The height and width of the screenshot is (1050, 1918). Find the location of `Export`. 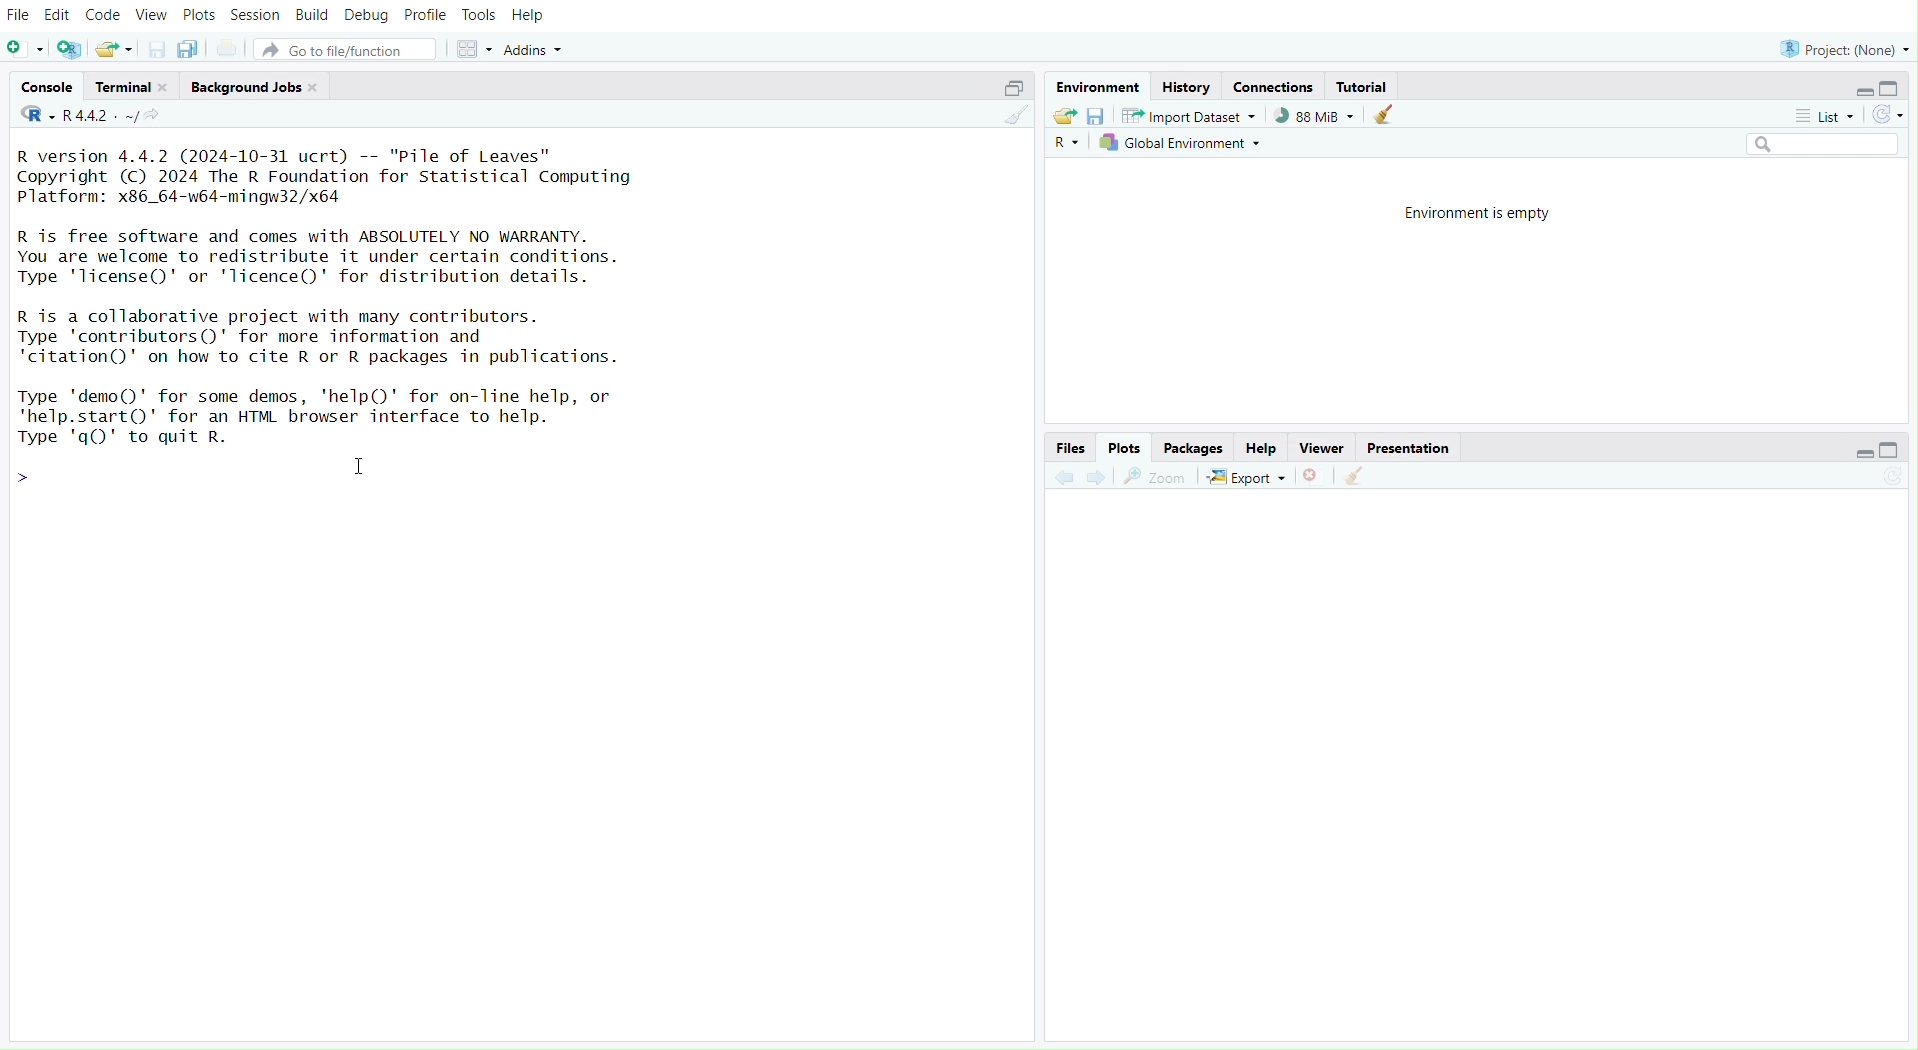

Export is located at coordinates (1247, 476).